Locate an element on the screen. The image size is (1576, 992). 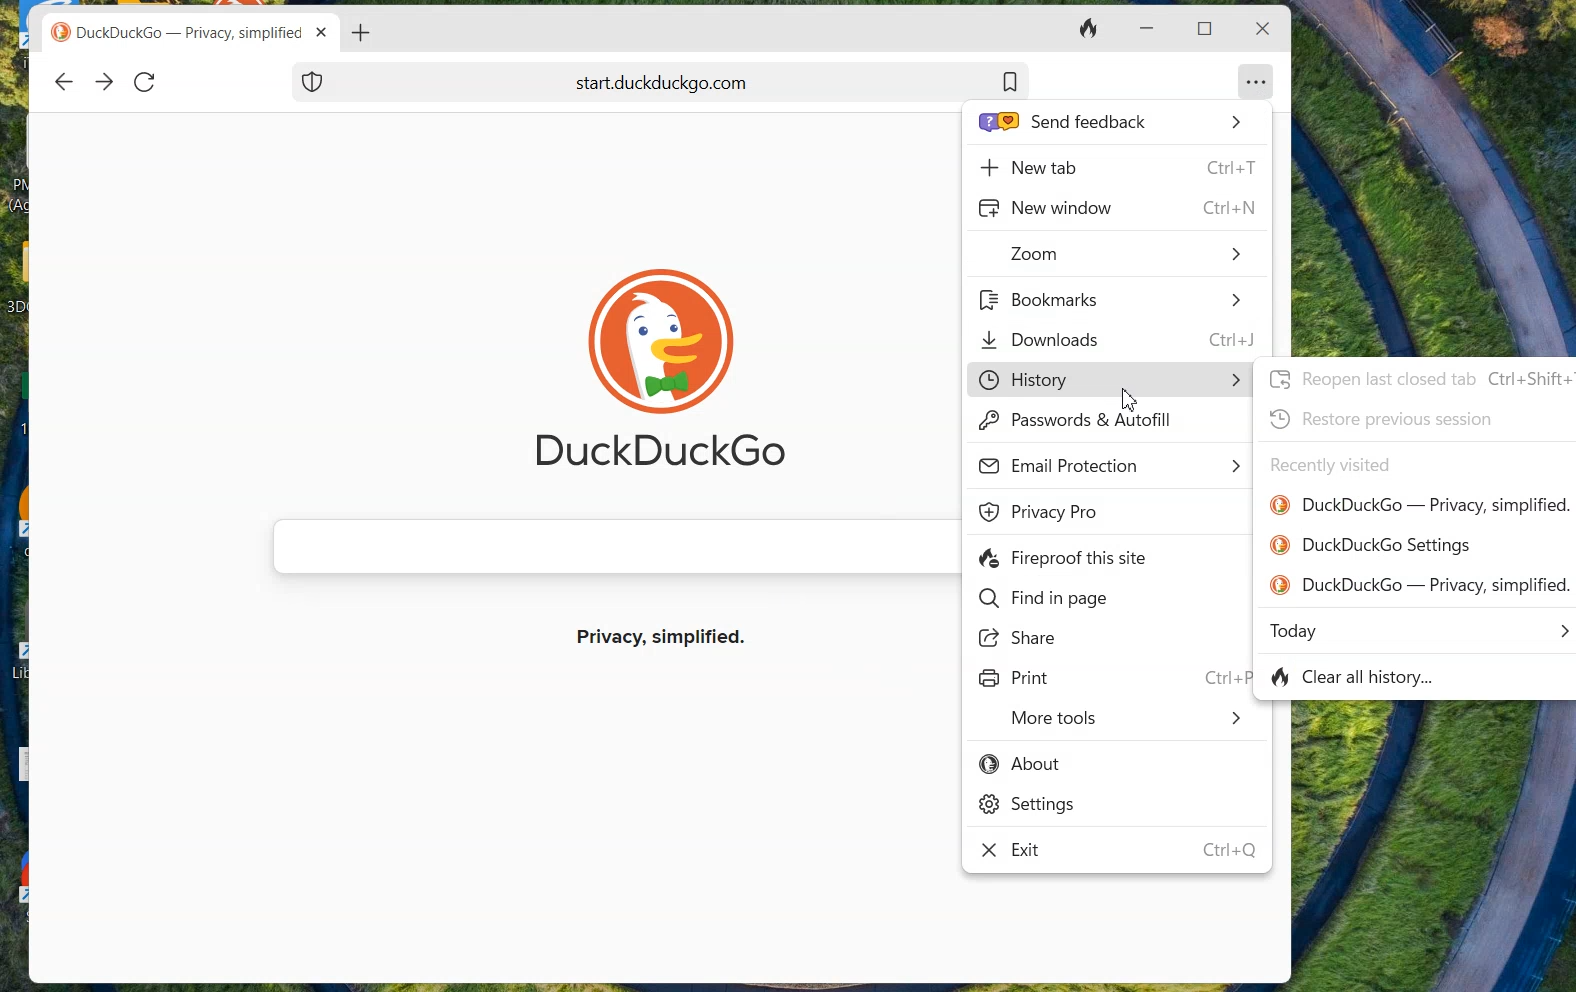
DuckDuckGo Settings is located at coordinates (1372, 545).